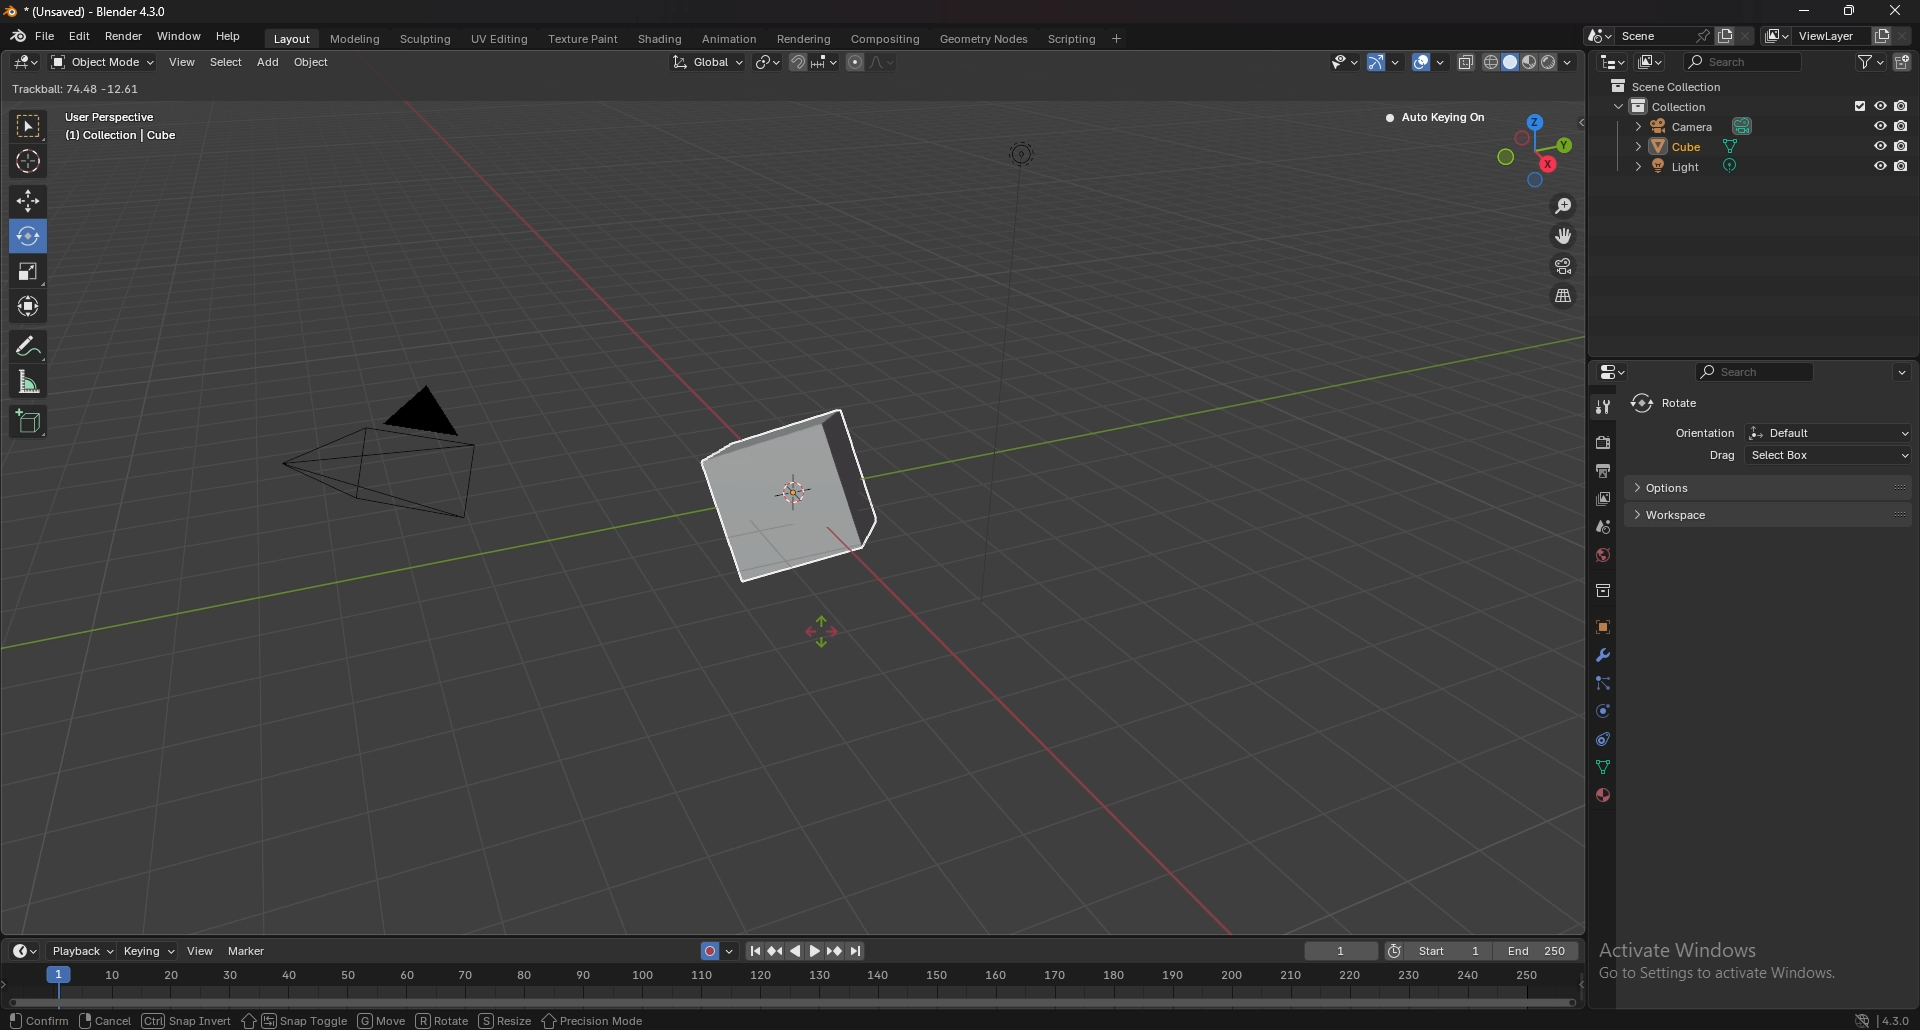  I want to click on jump to key frame, so click(834, 951).